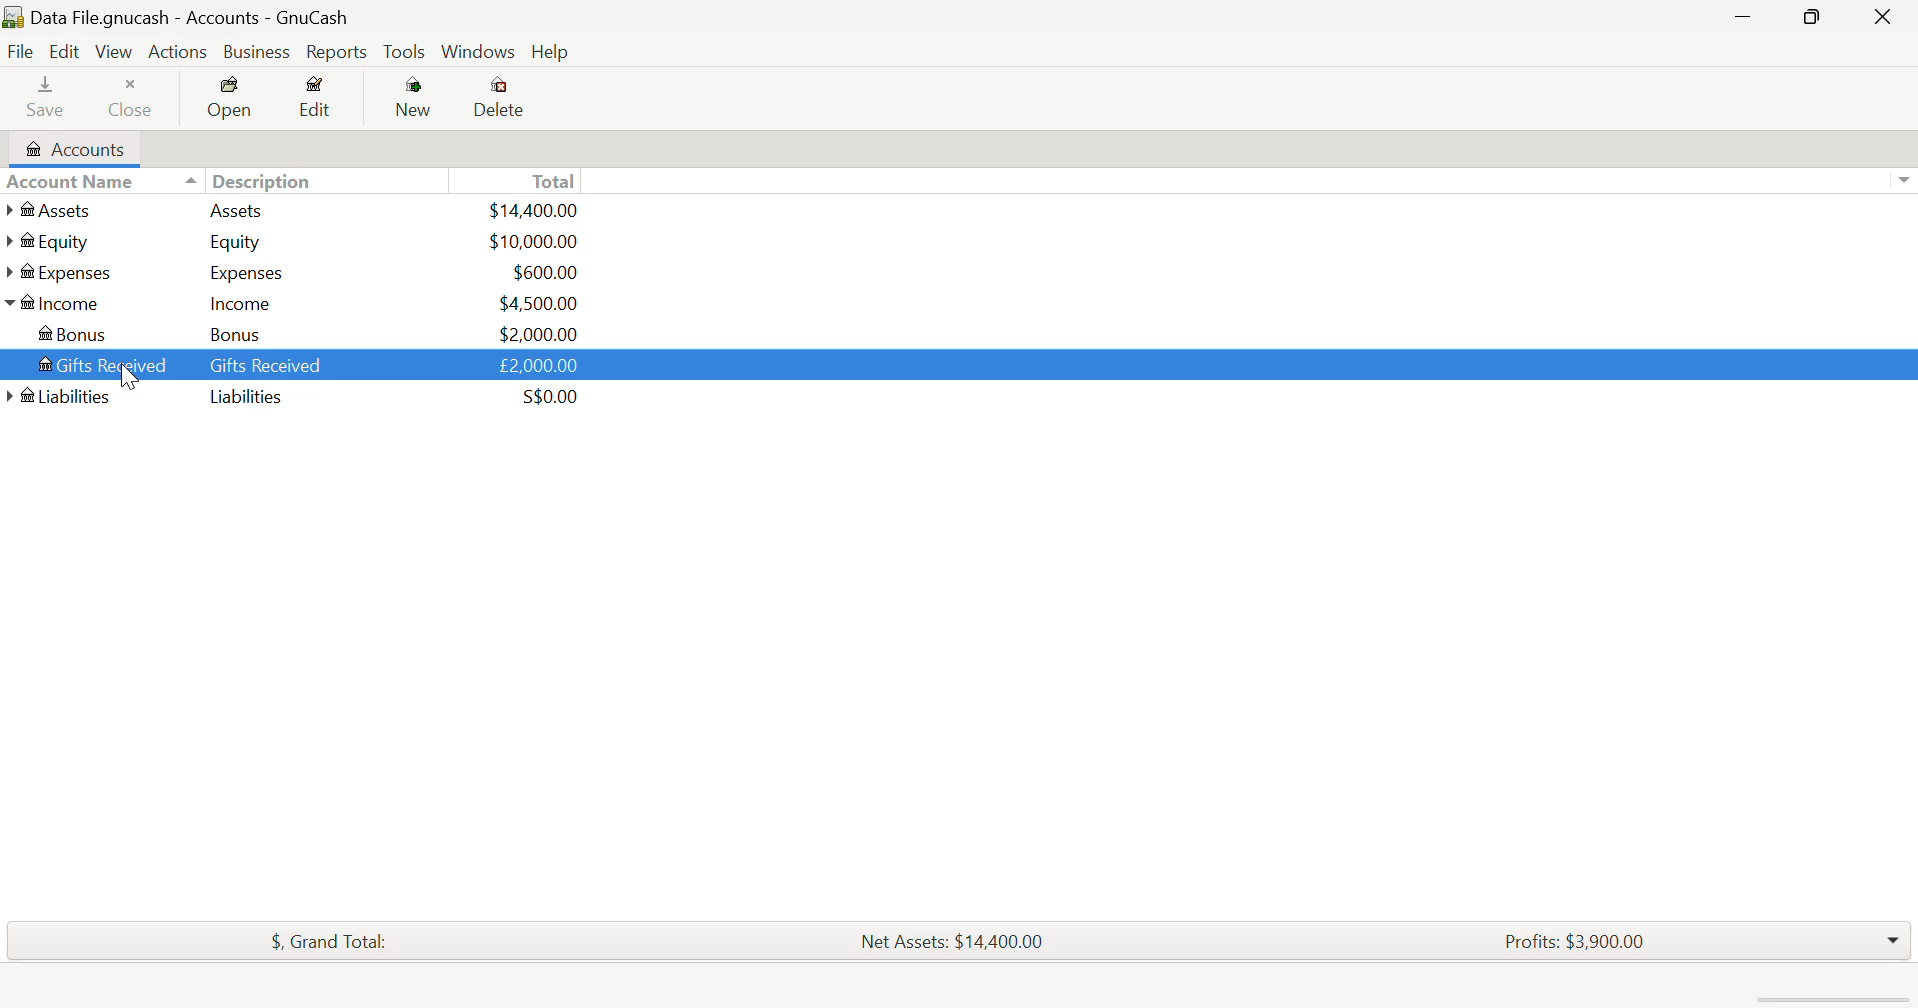  I want to click on USD, so click(536, 211).